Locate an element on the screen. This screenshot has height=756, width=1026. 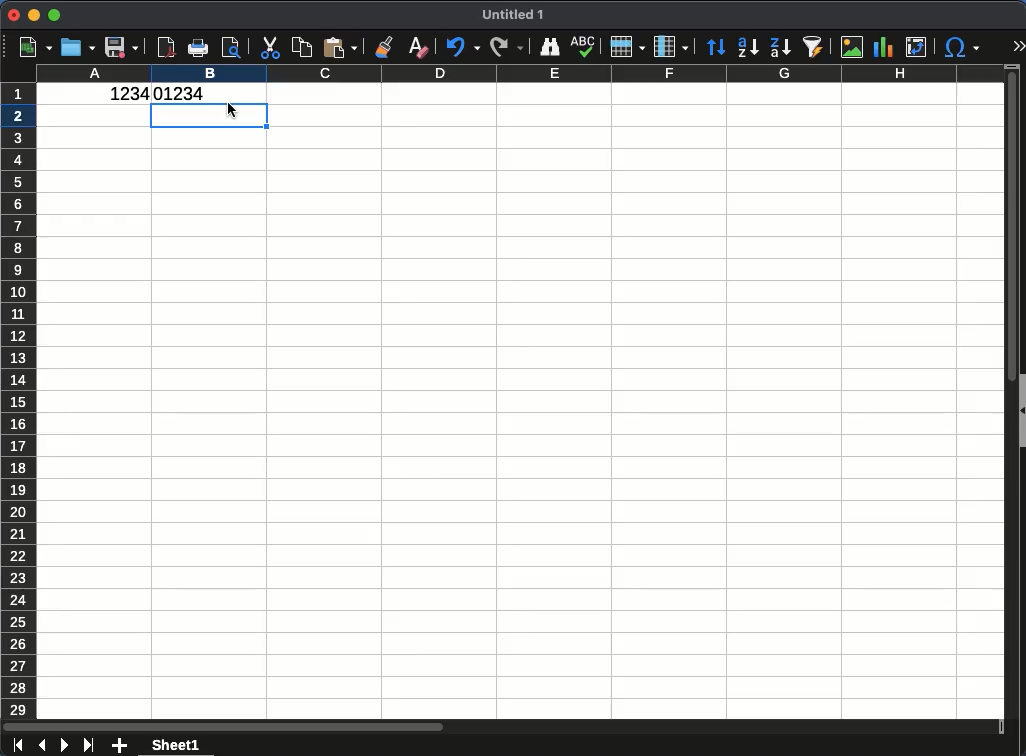
columns is located at coordinates (519, 75).